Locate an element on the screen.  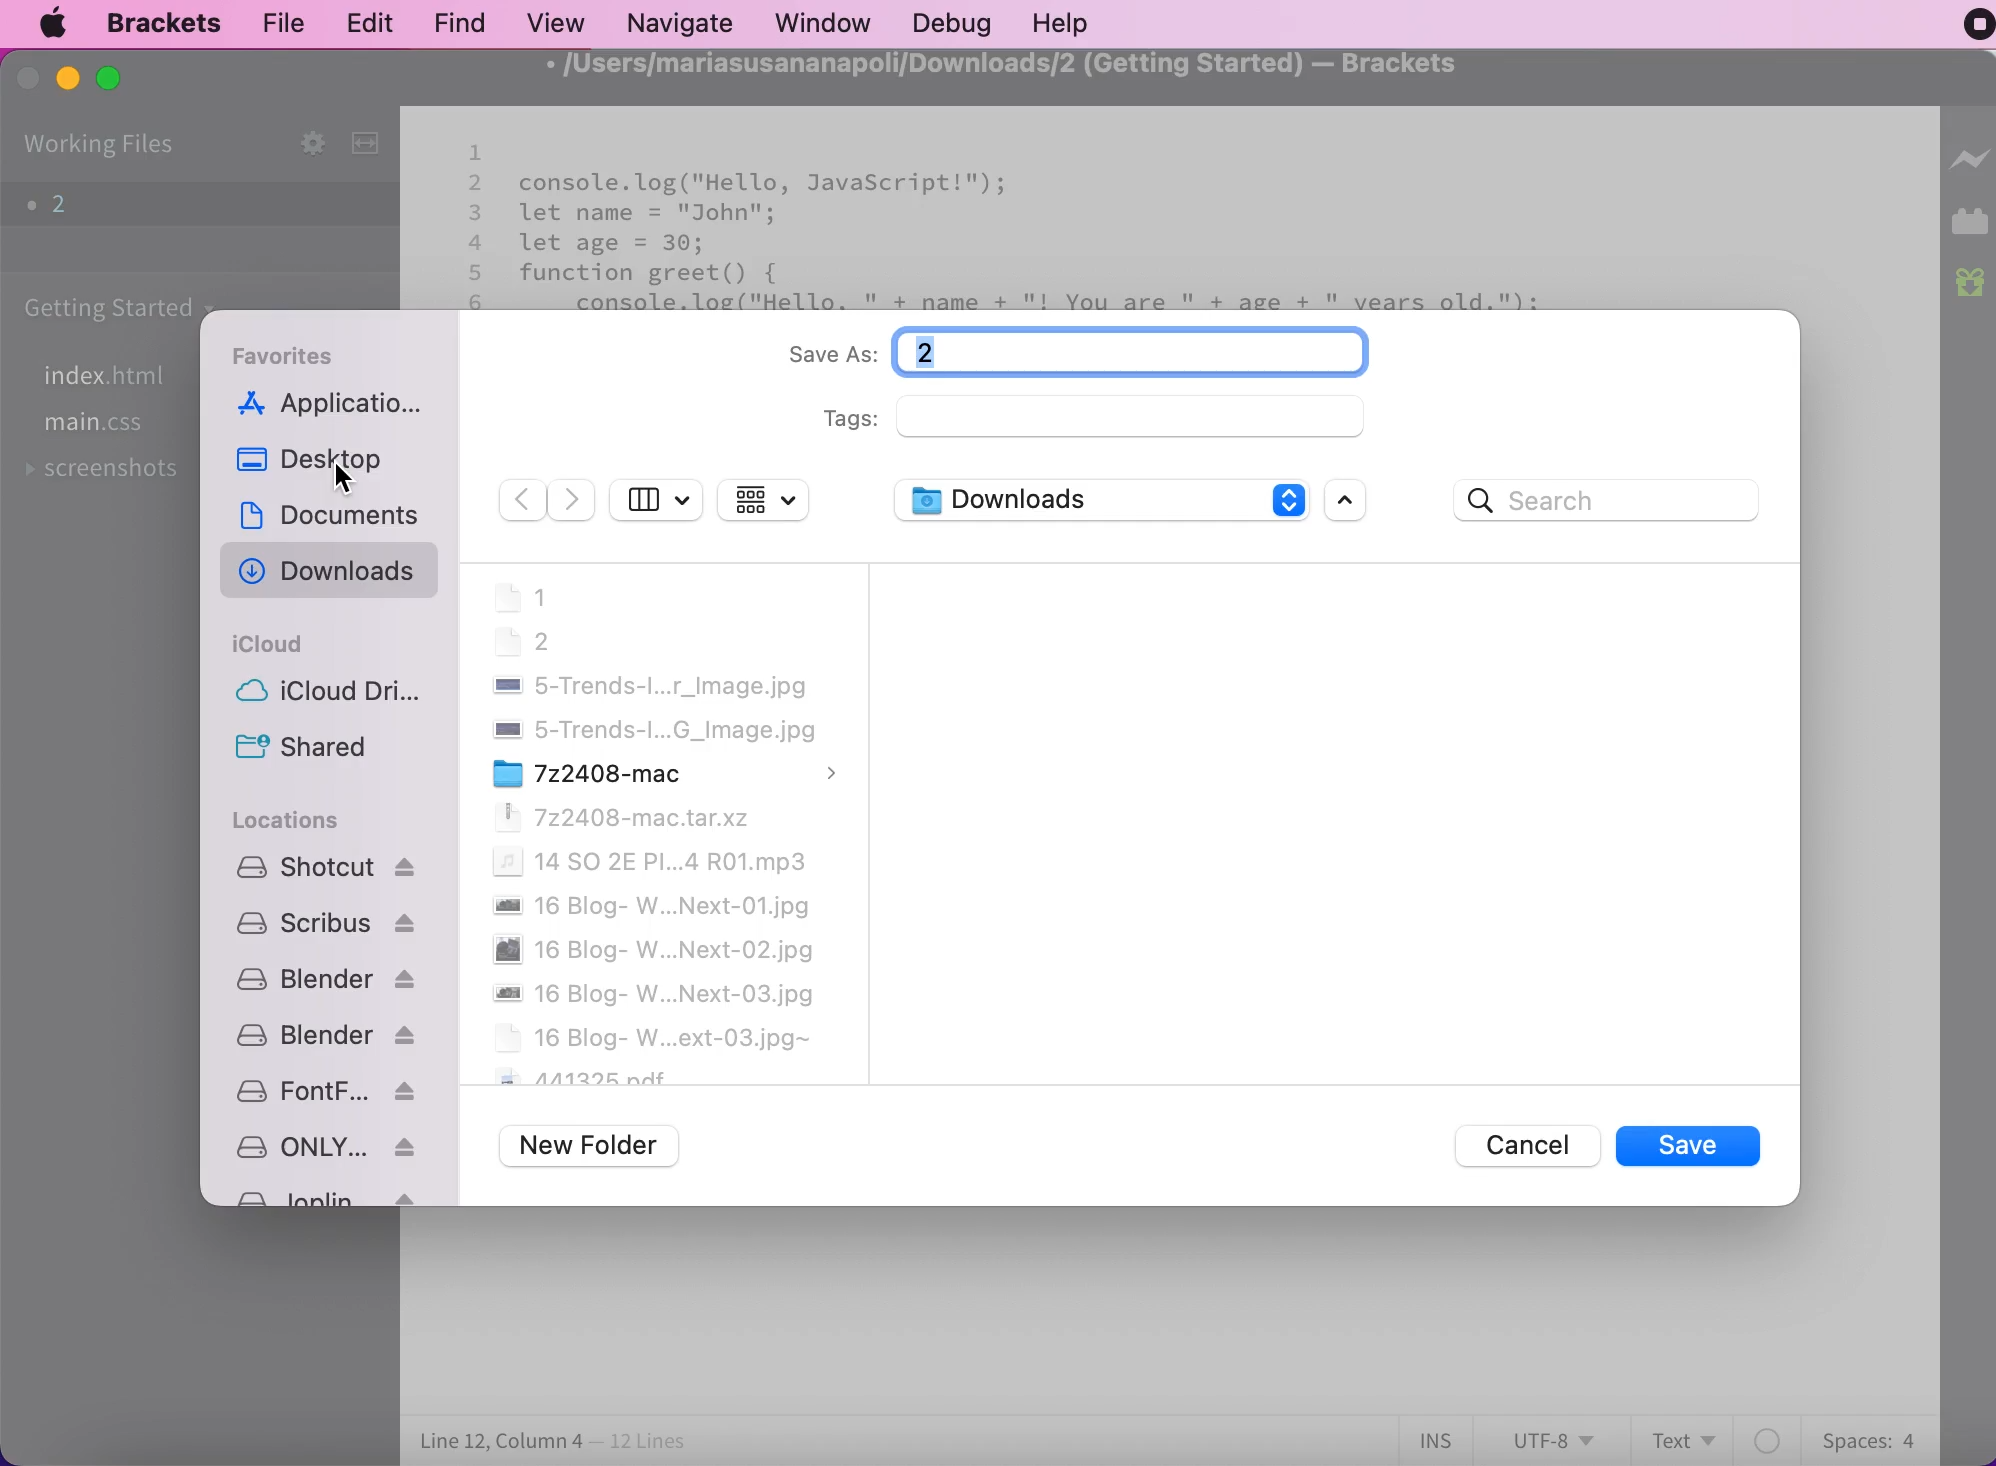
text is located at coordinates (1687, 1438).